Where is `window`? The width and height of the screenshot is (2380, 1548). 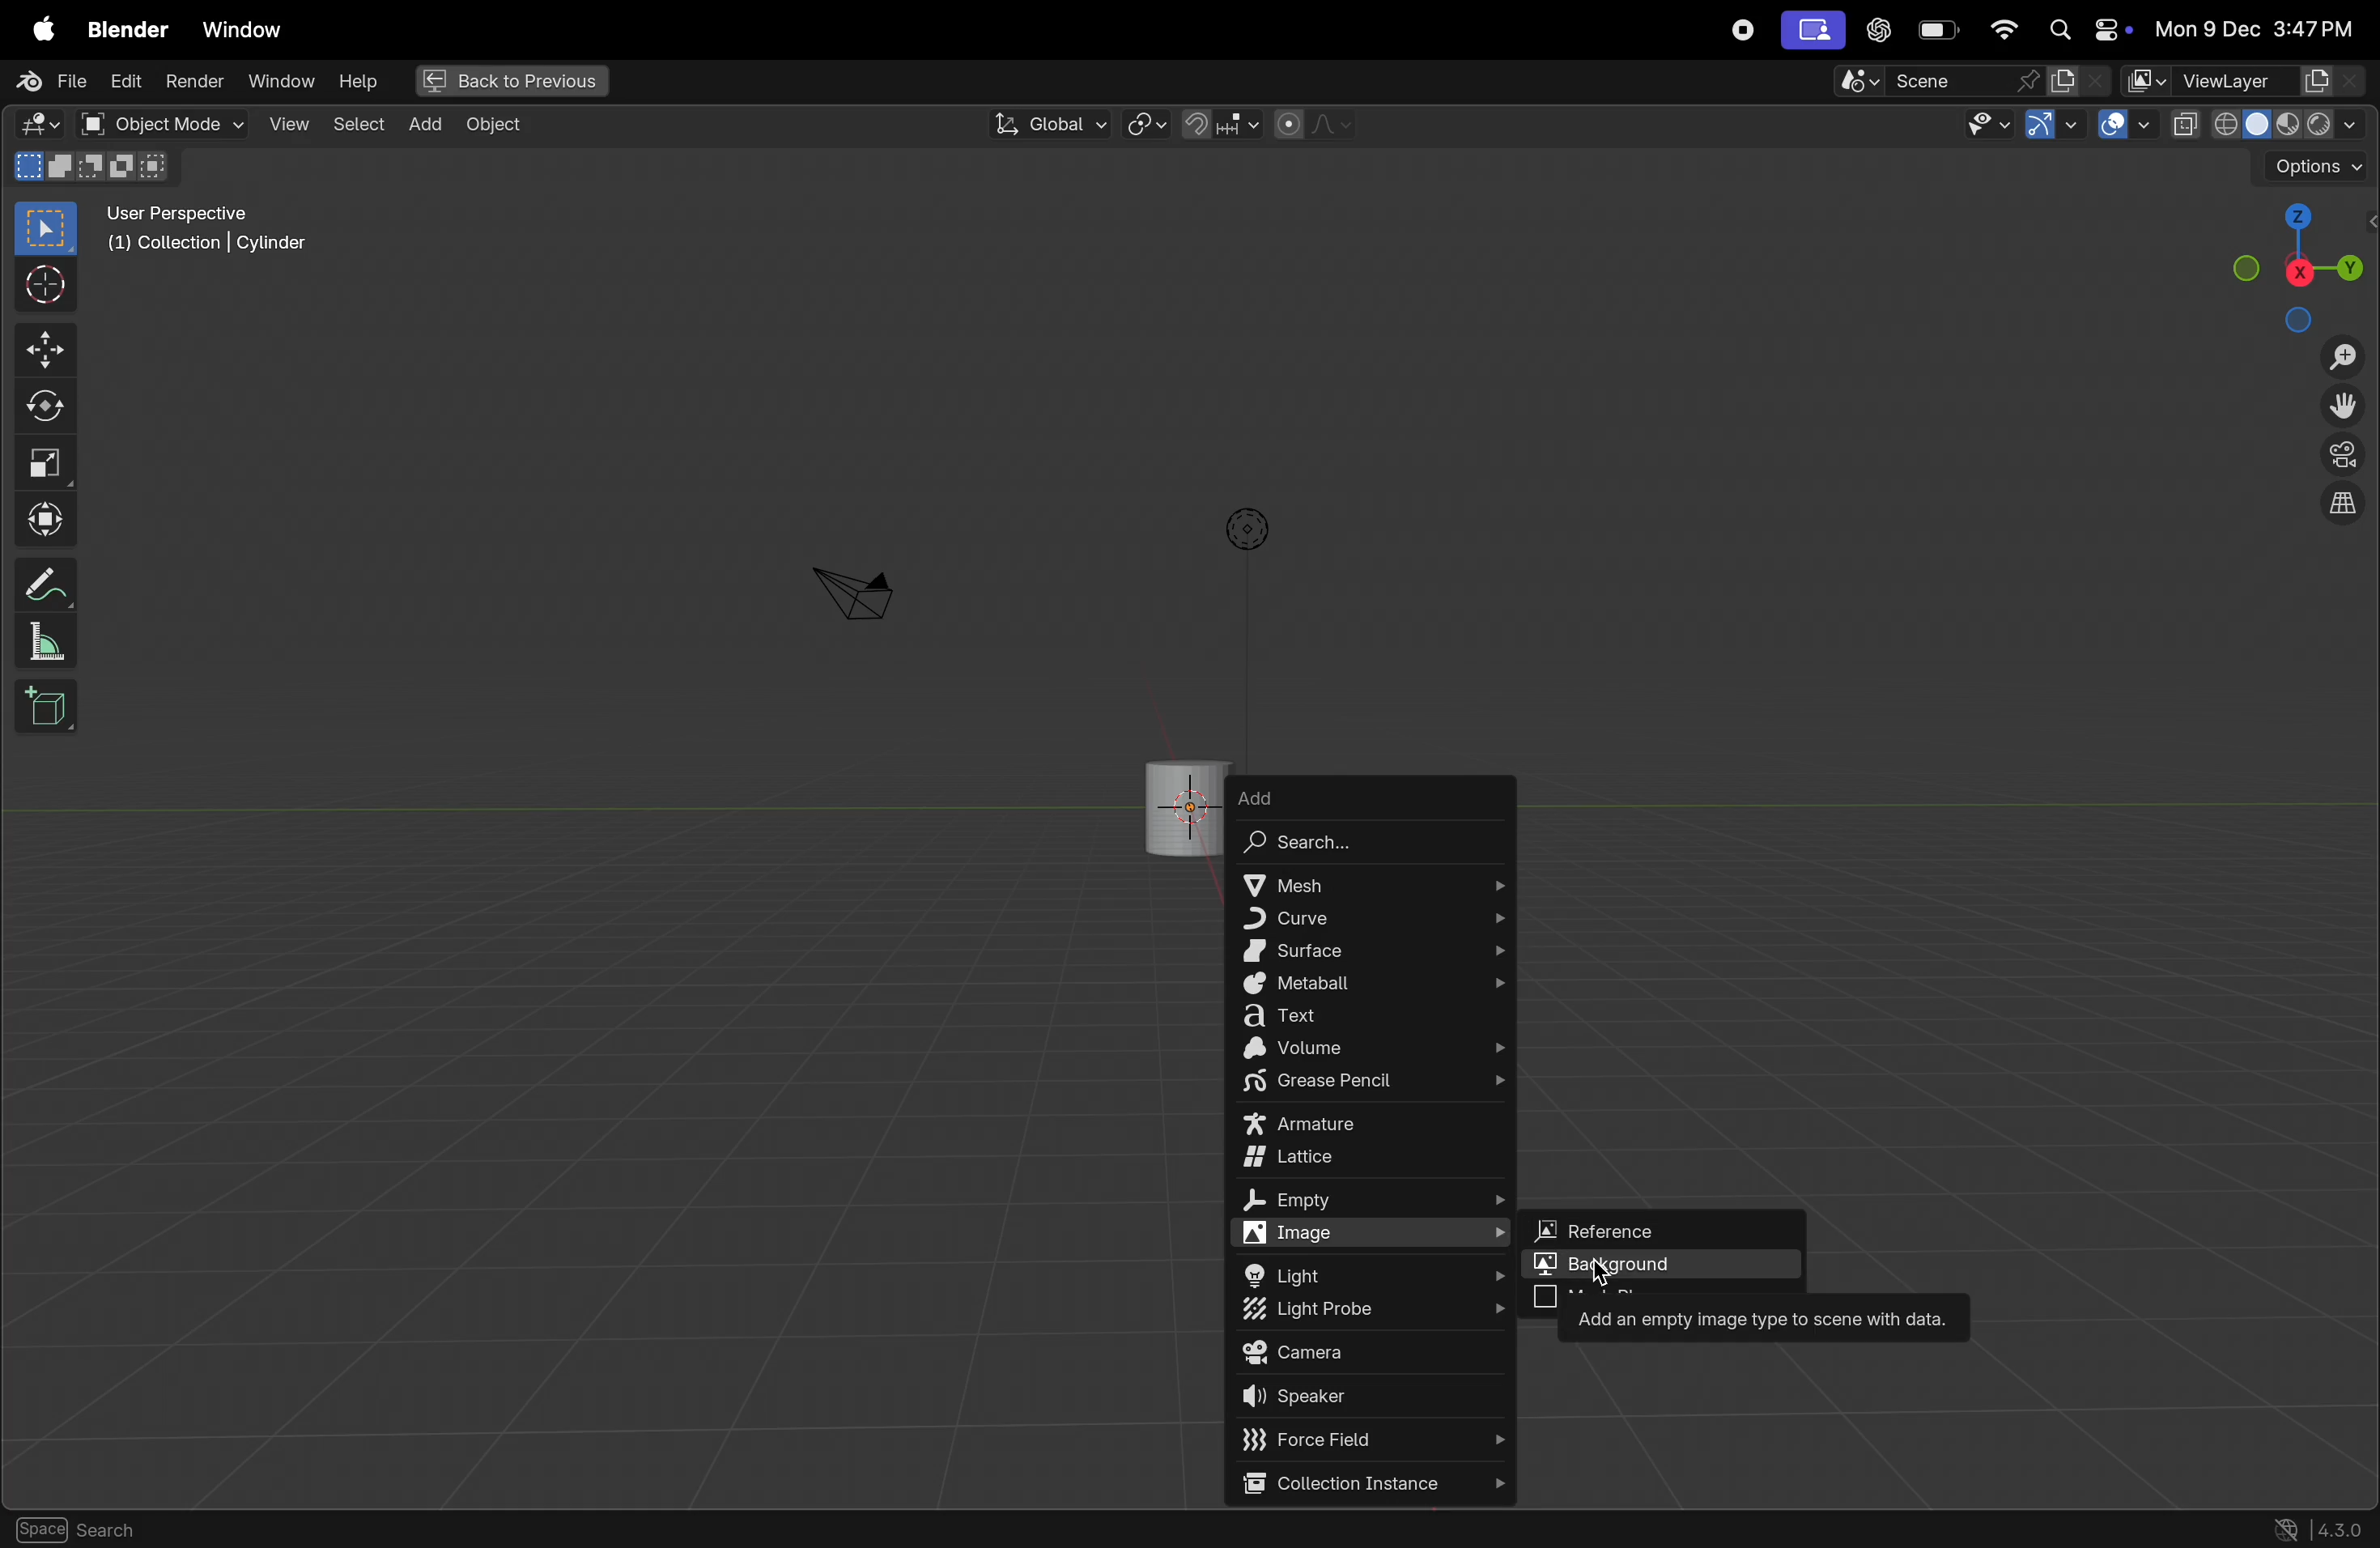
window is located at coordinates (279, 83).